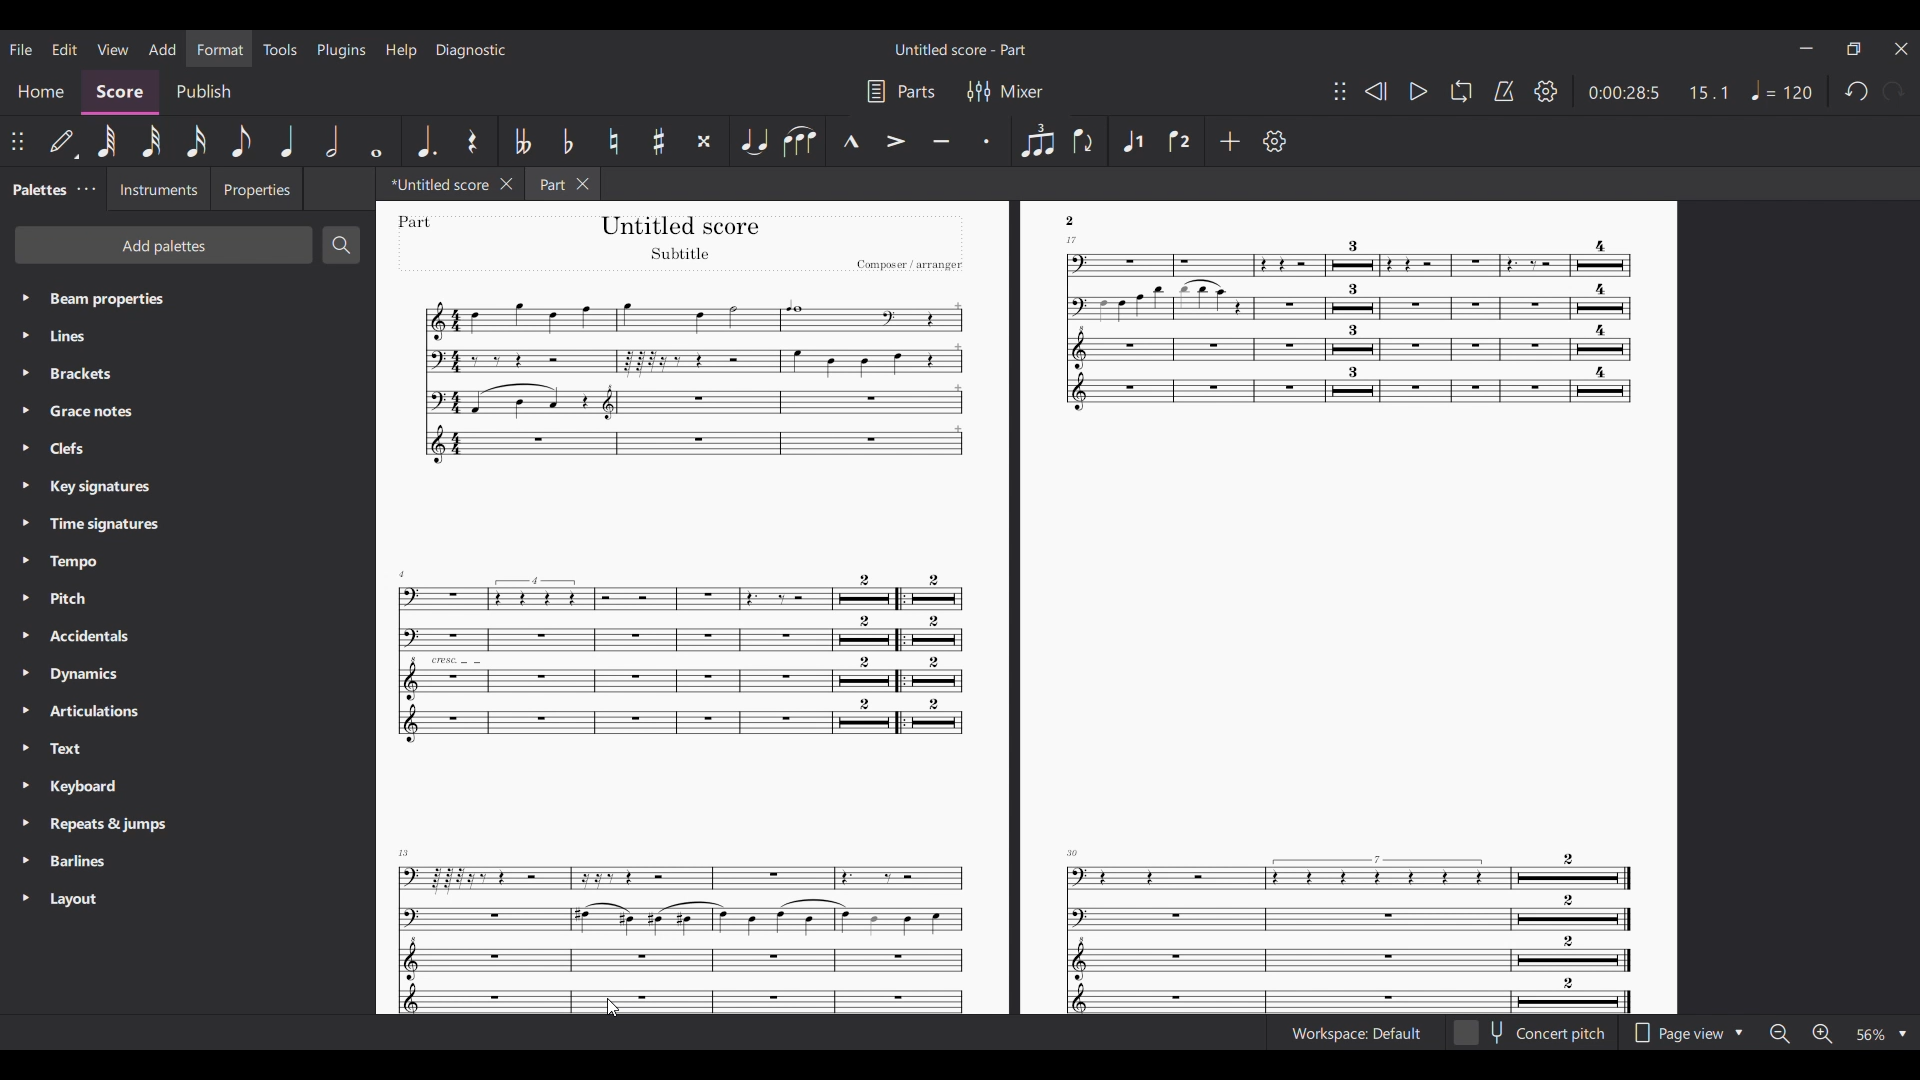  What do you see at coordinates (1874, 91) in the screenshot?
I see `Redo and undo` at bounding box center [1874, 91].